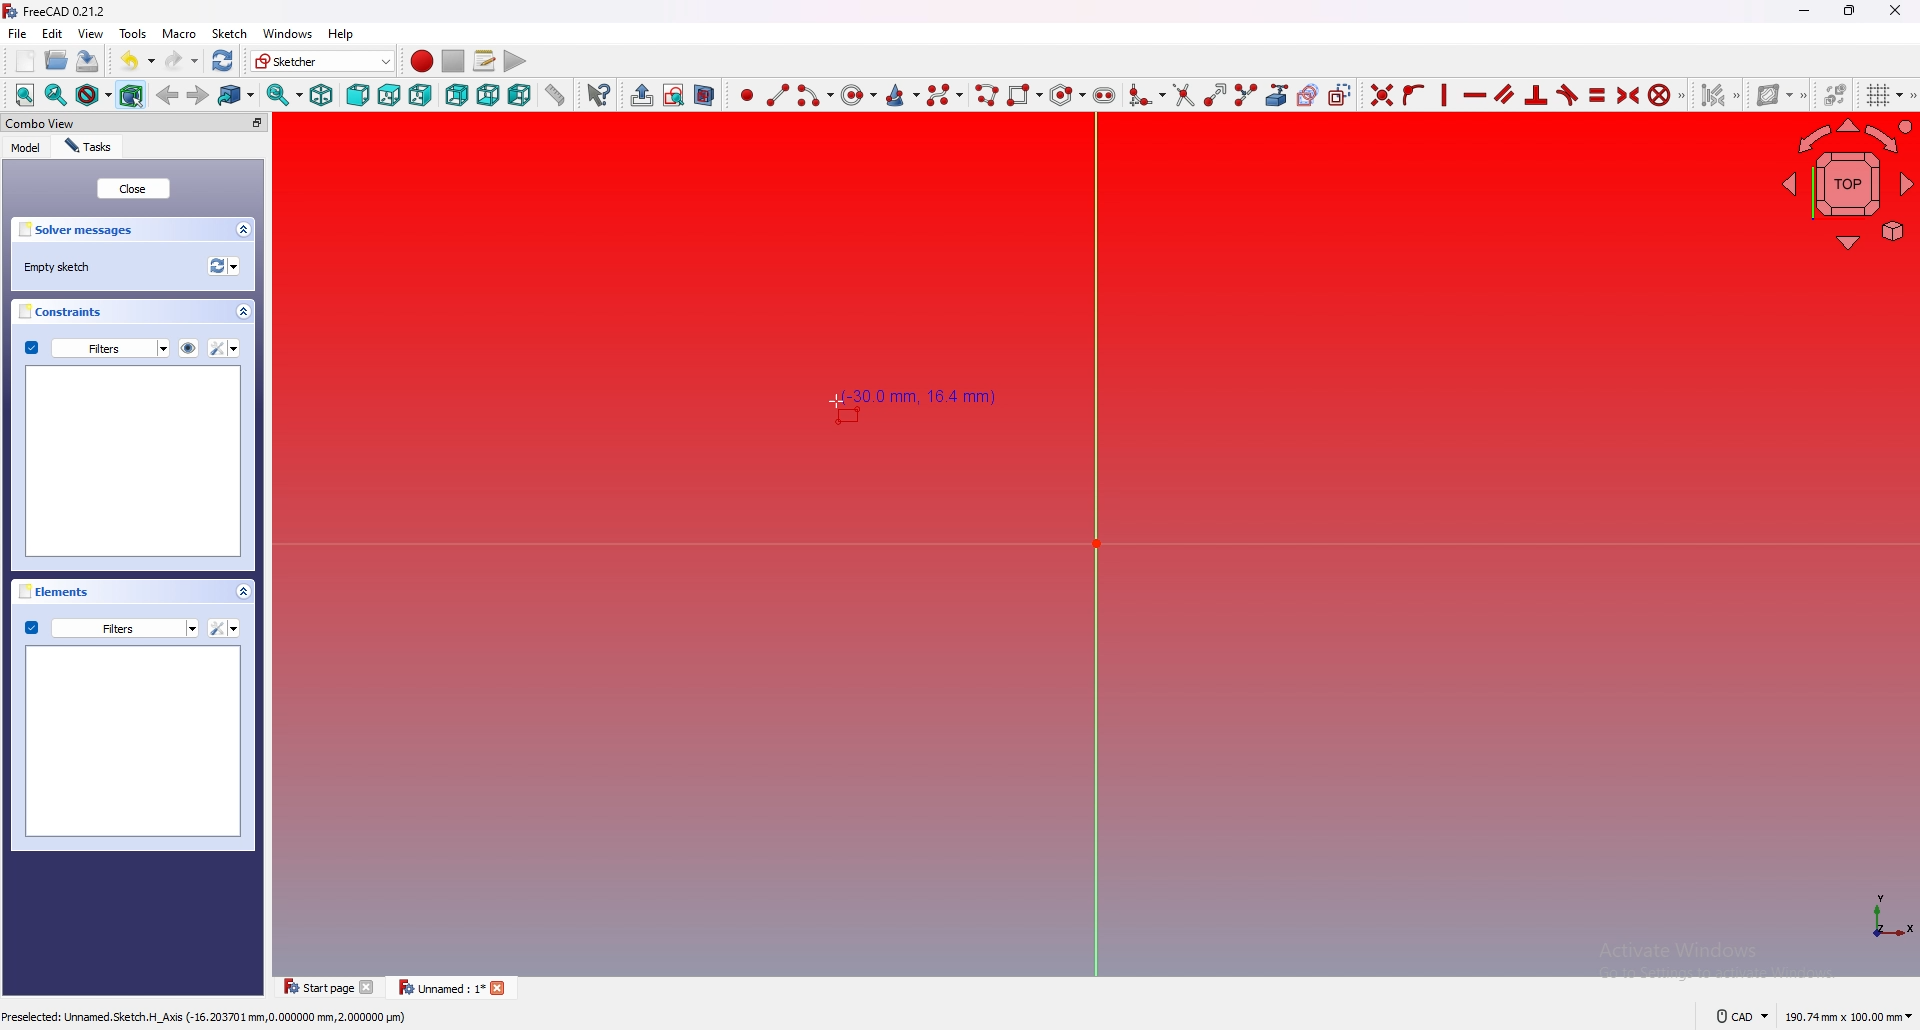  Describe the element at coordinates (138, 60) in the screenshot. I see `undo` at that location.